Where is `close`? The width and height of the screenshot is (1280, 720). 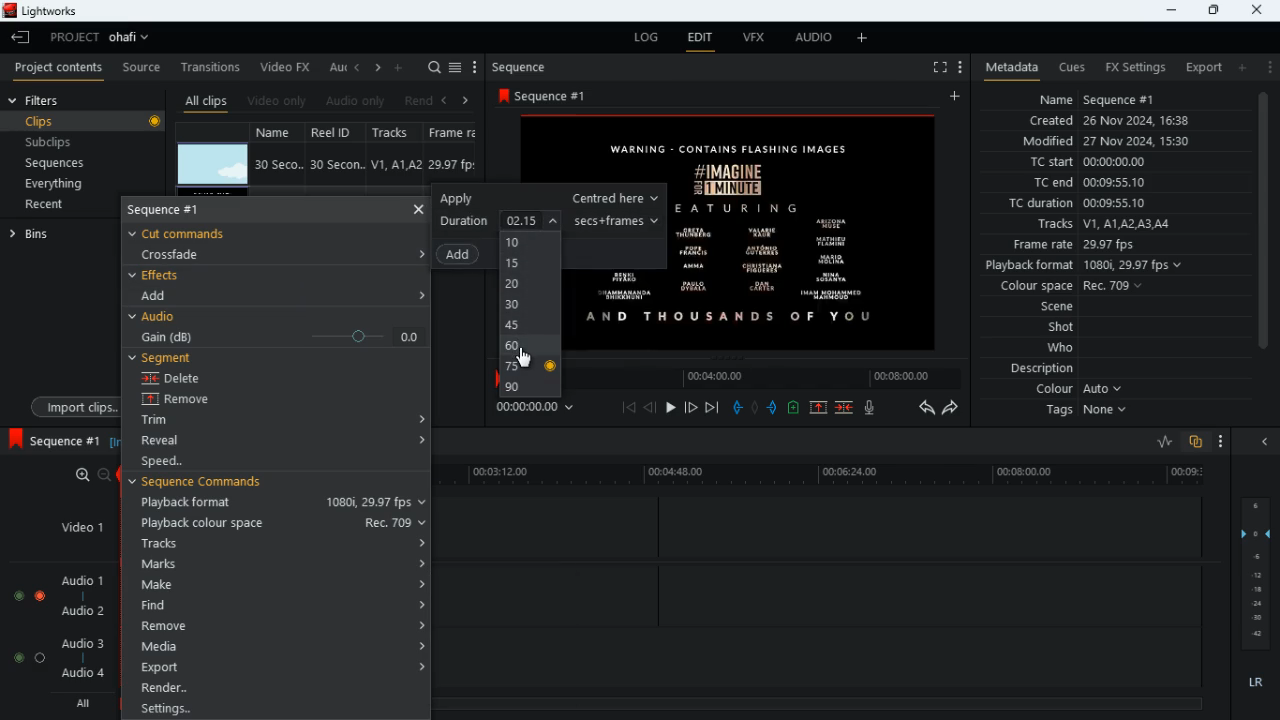 close is located at coordinates (1259, 9).